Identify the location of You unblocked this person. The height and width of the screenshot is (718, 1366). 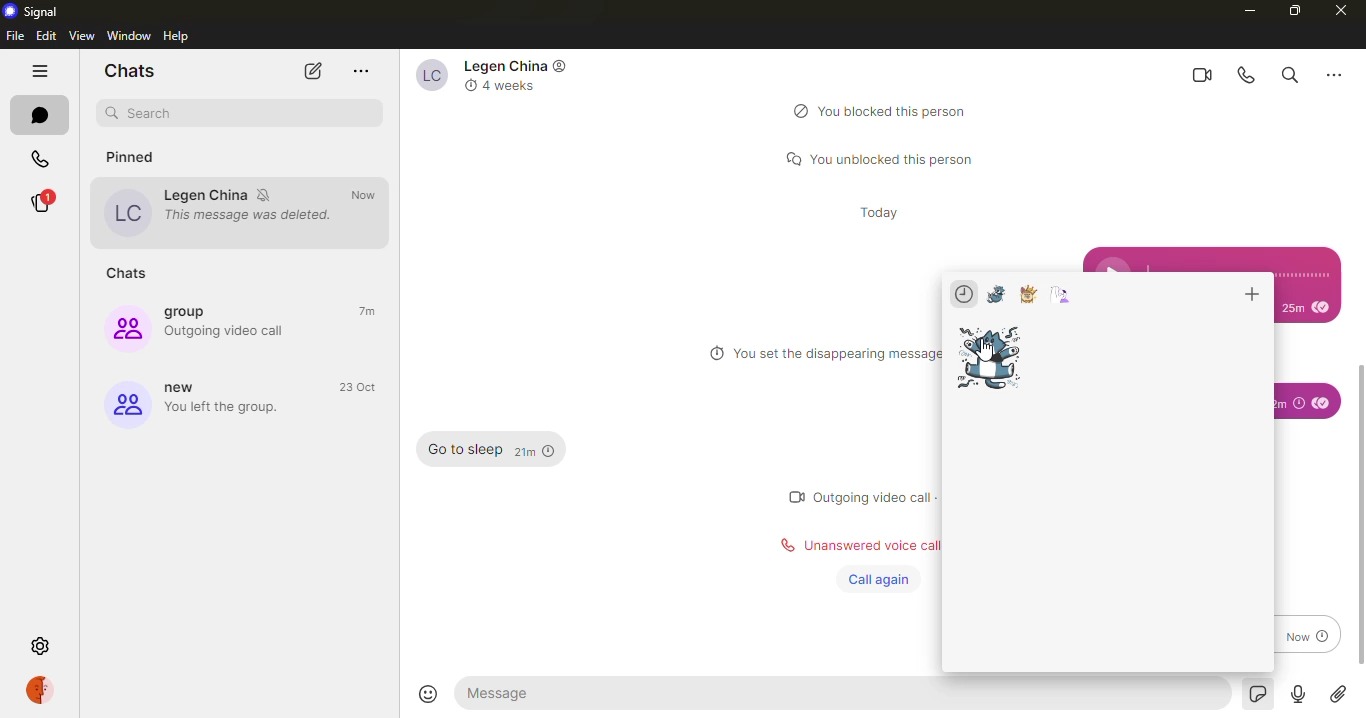
(894, 157).